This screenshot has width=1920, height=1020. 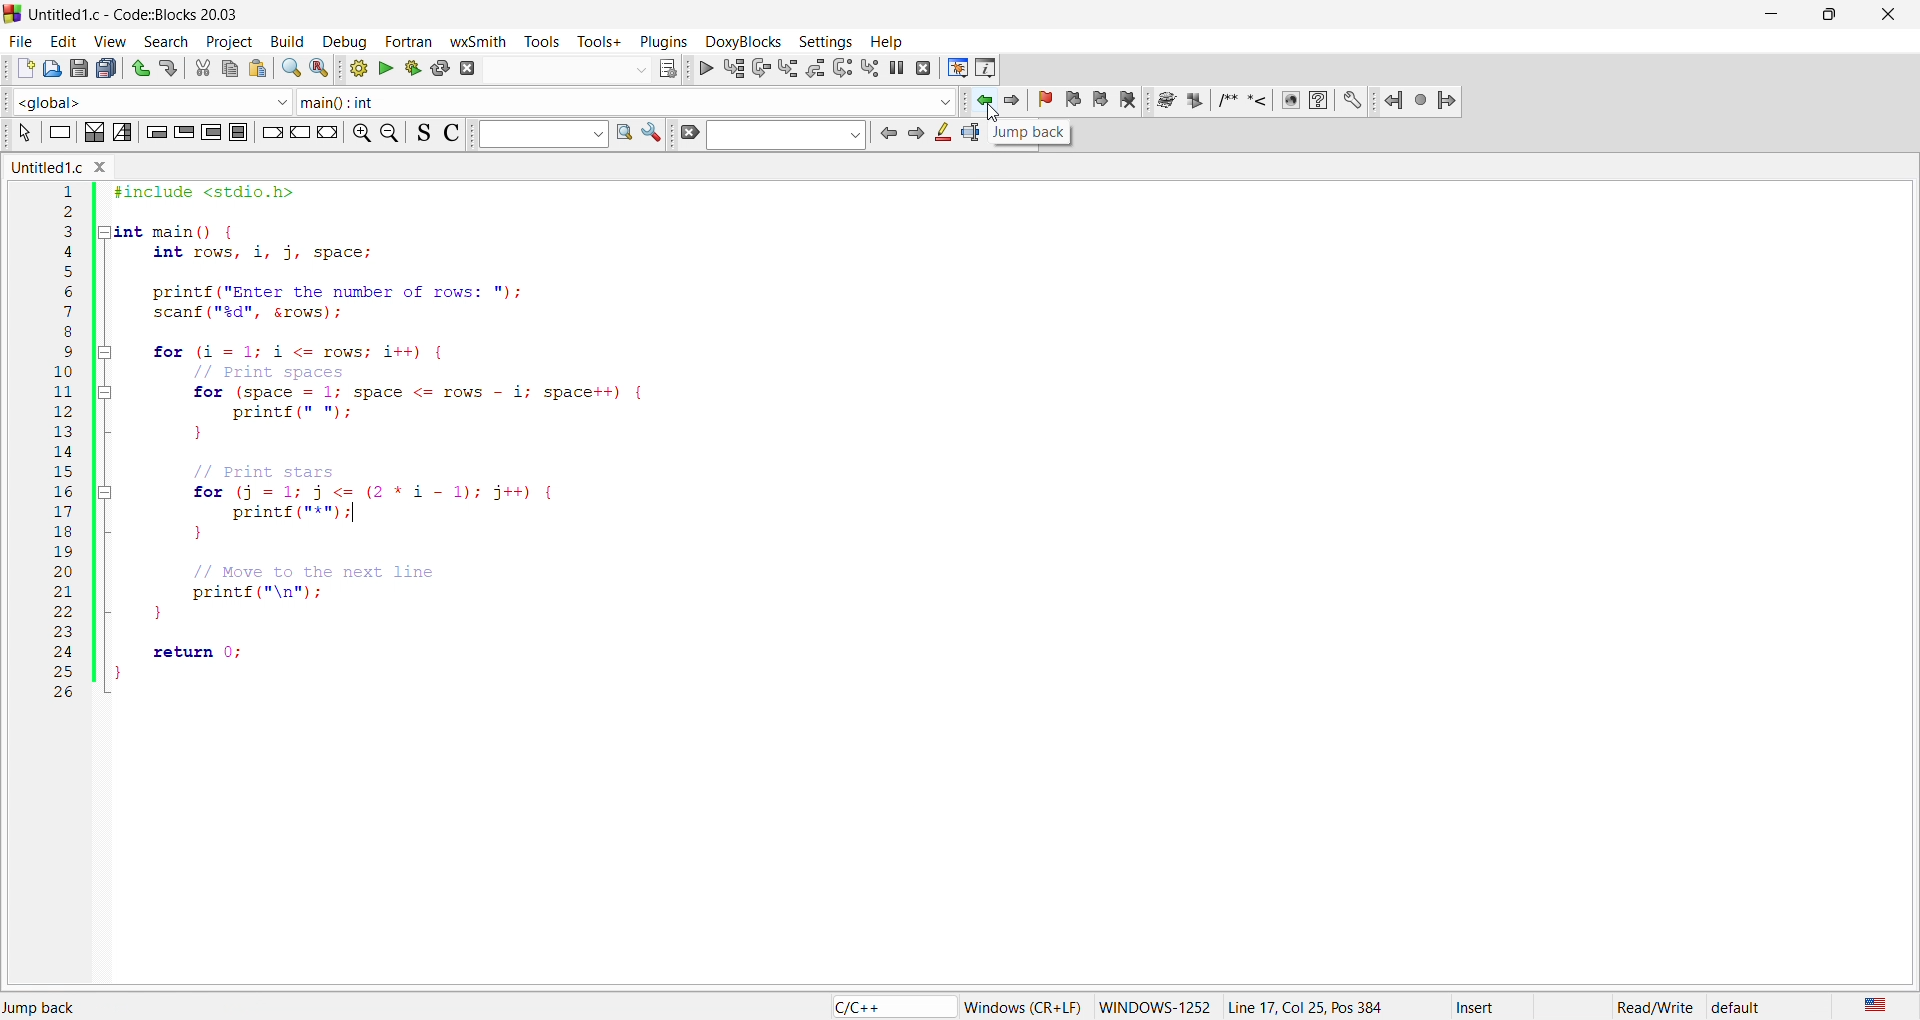 I want to click on line number, so click(x=69, y=444).